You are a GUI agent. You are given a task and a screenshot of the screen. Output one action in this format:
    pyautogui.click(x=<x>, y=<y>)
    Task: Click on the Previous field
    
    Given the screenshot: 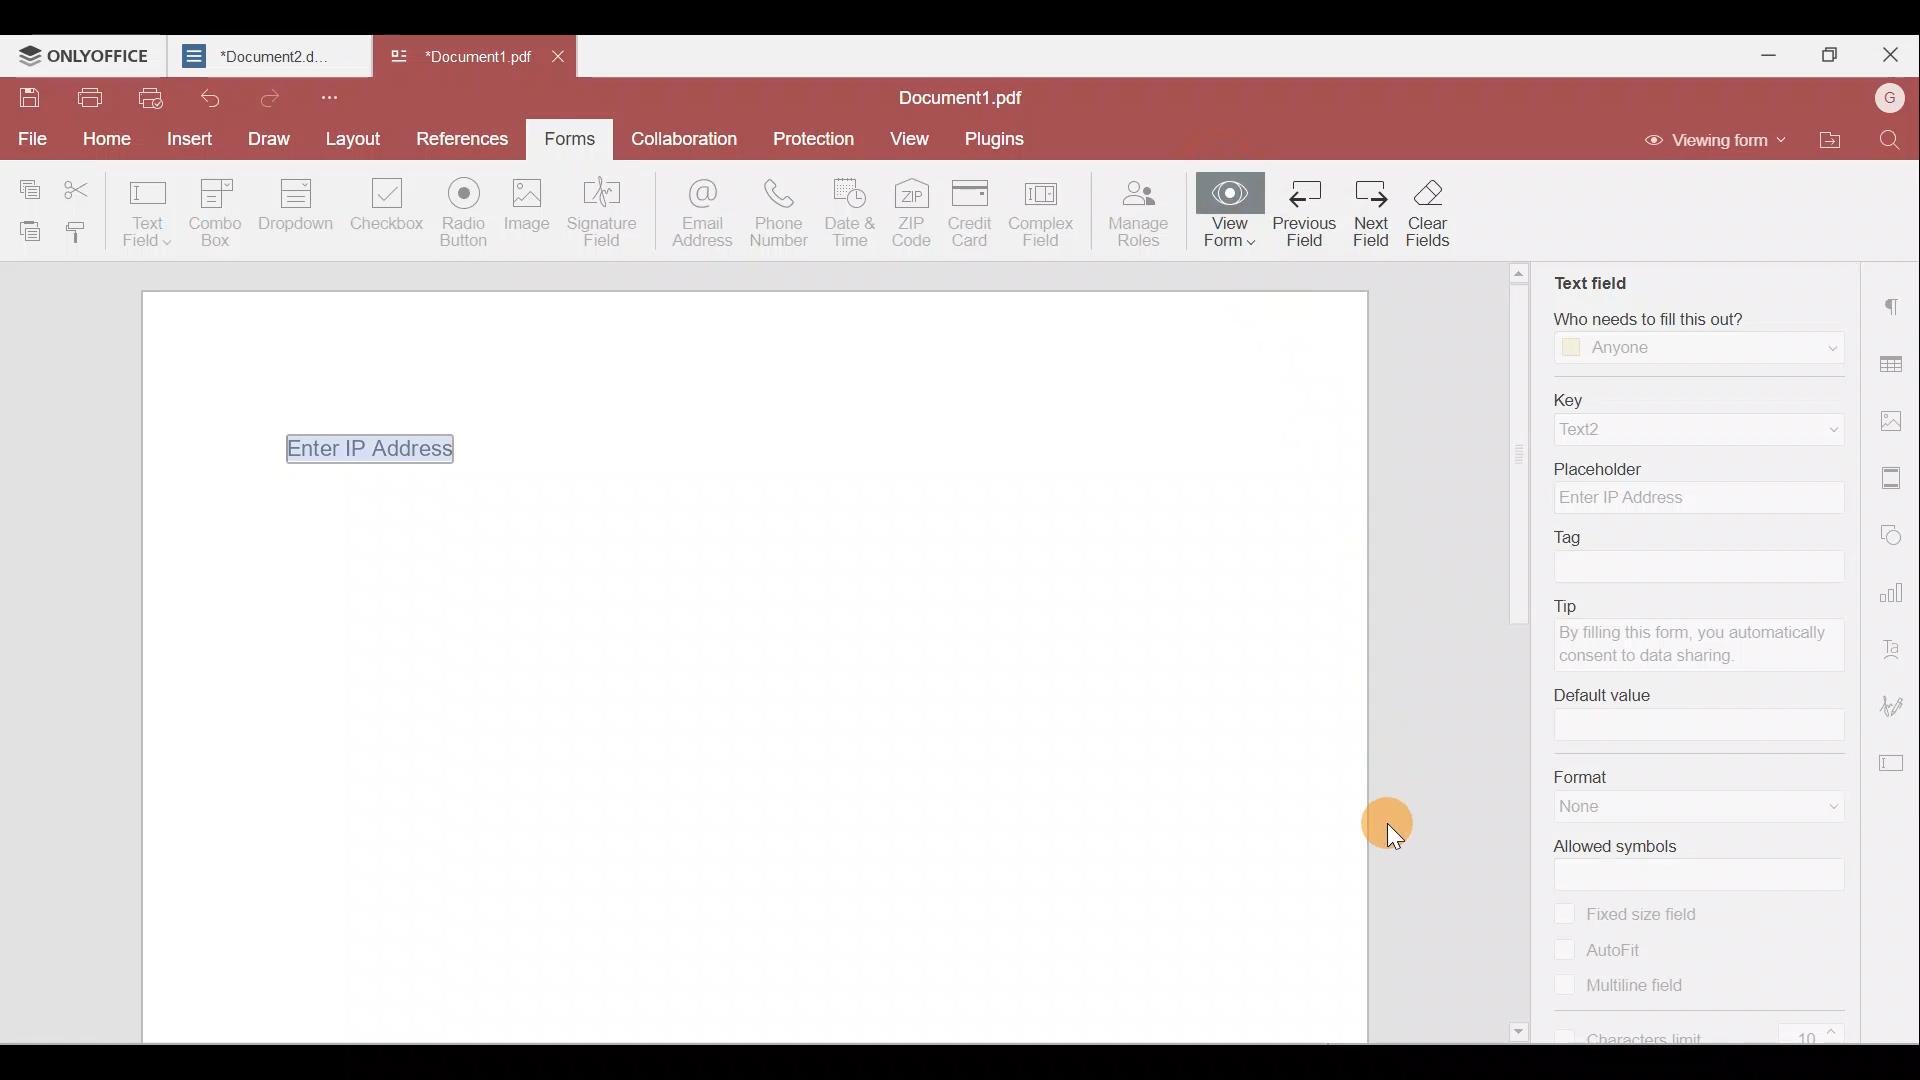 What is the action you would take?
    pyautogui.click(x=1306, y=214)
    